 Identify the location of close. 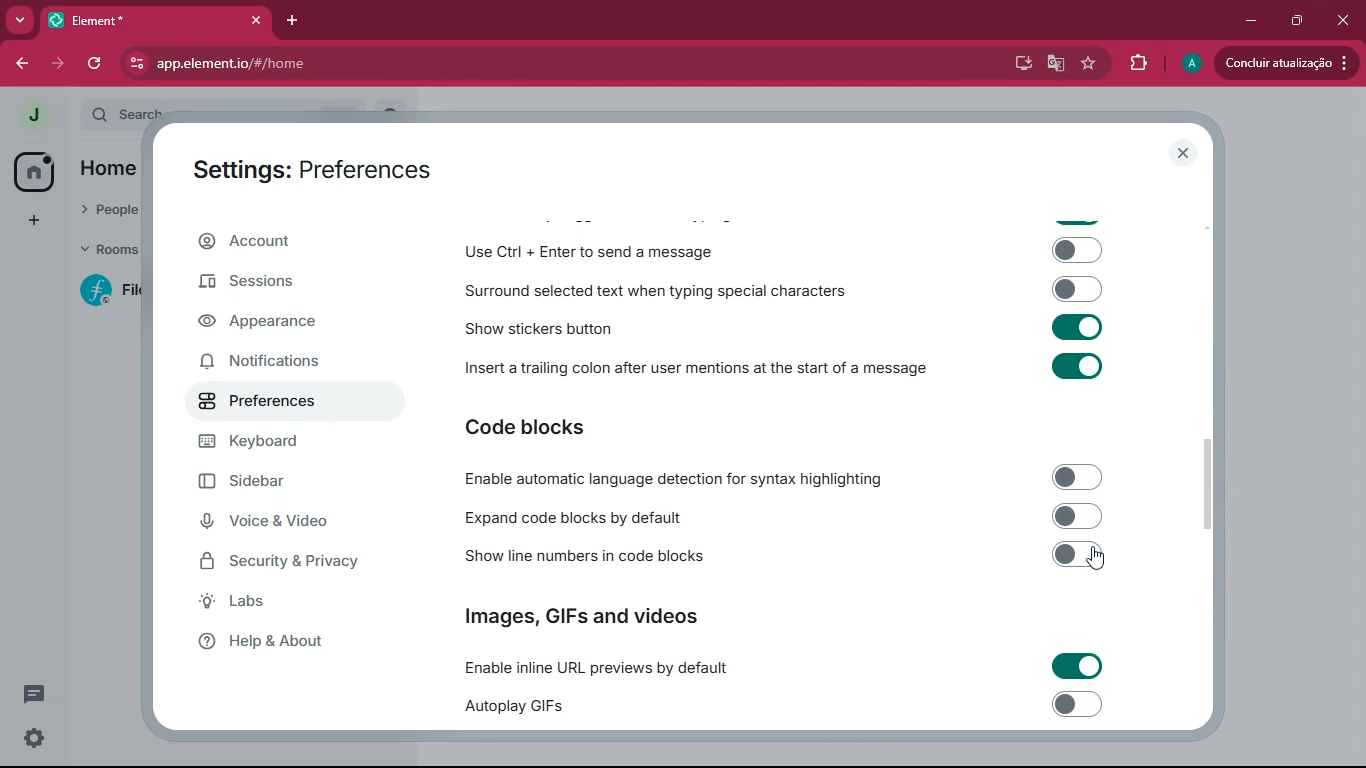
(1342, 21).